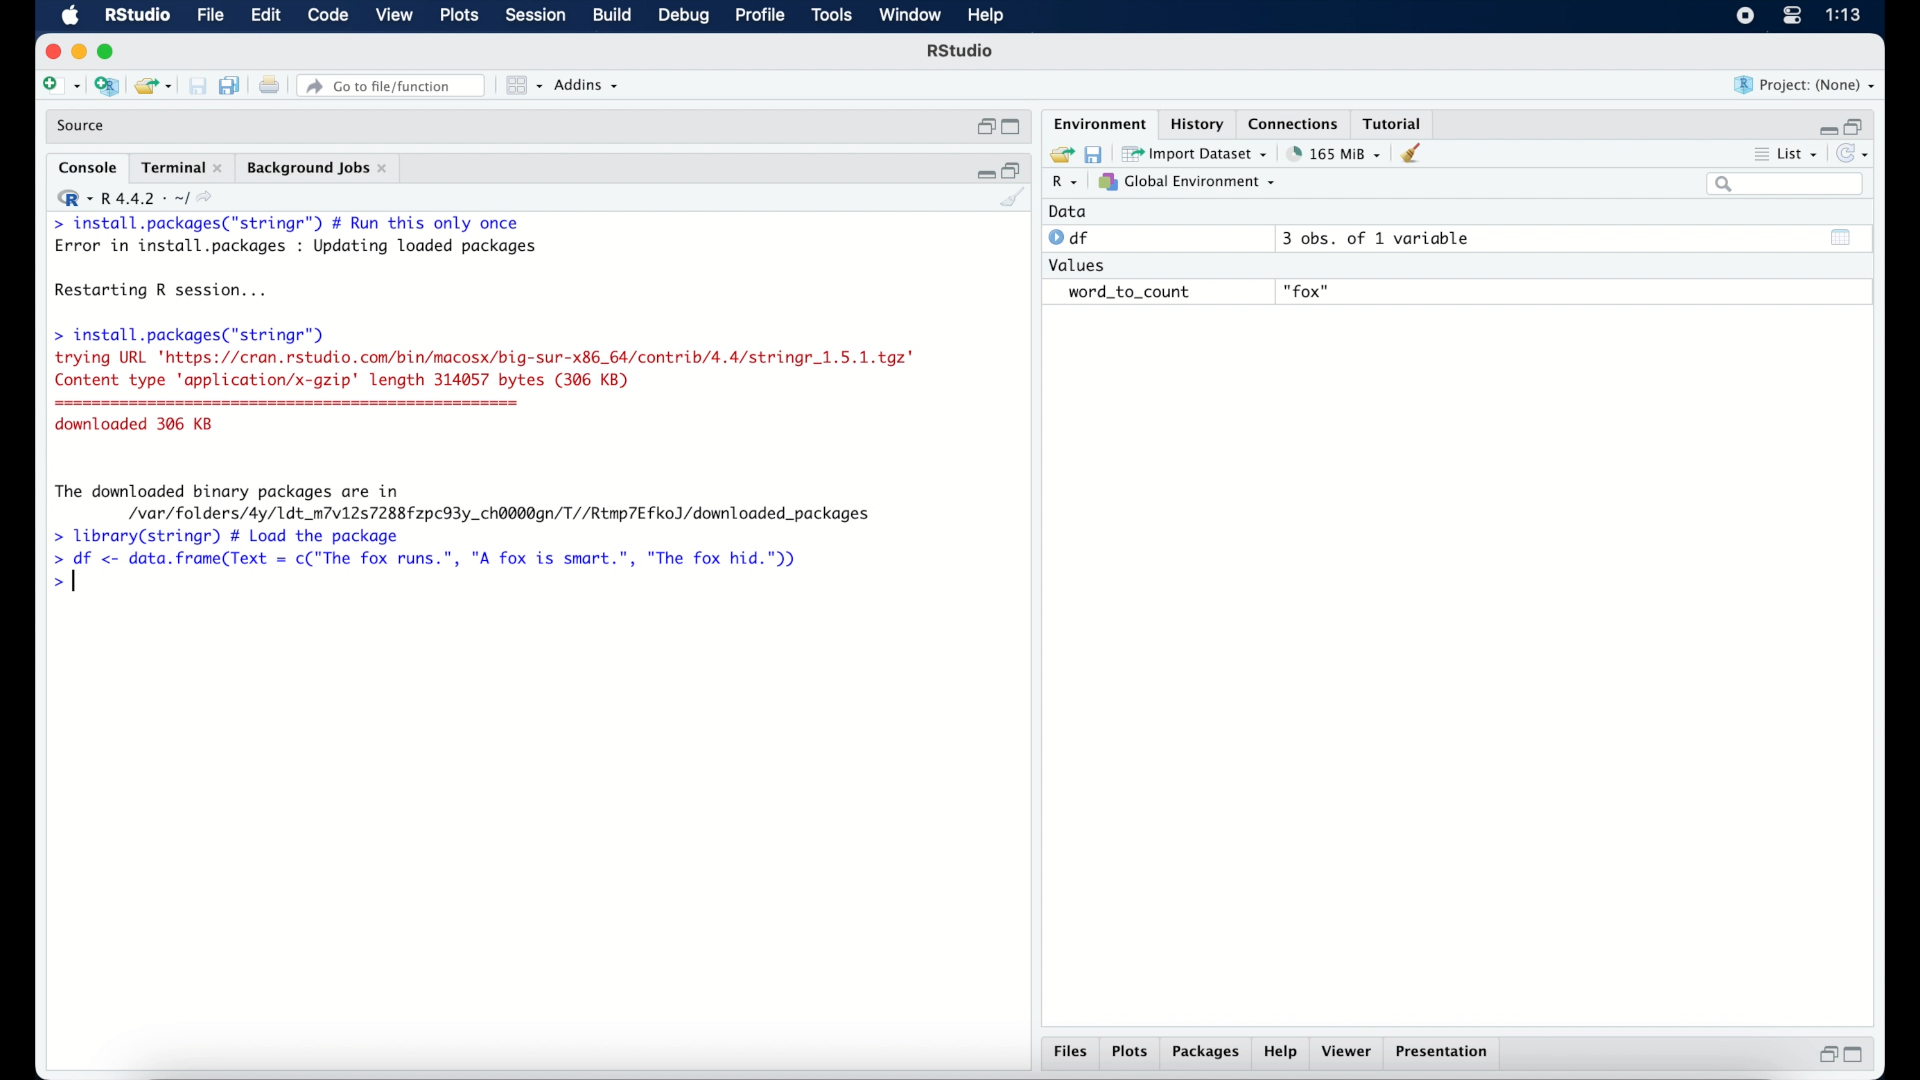  I want to click on global environment, so click(1187, 181).